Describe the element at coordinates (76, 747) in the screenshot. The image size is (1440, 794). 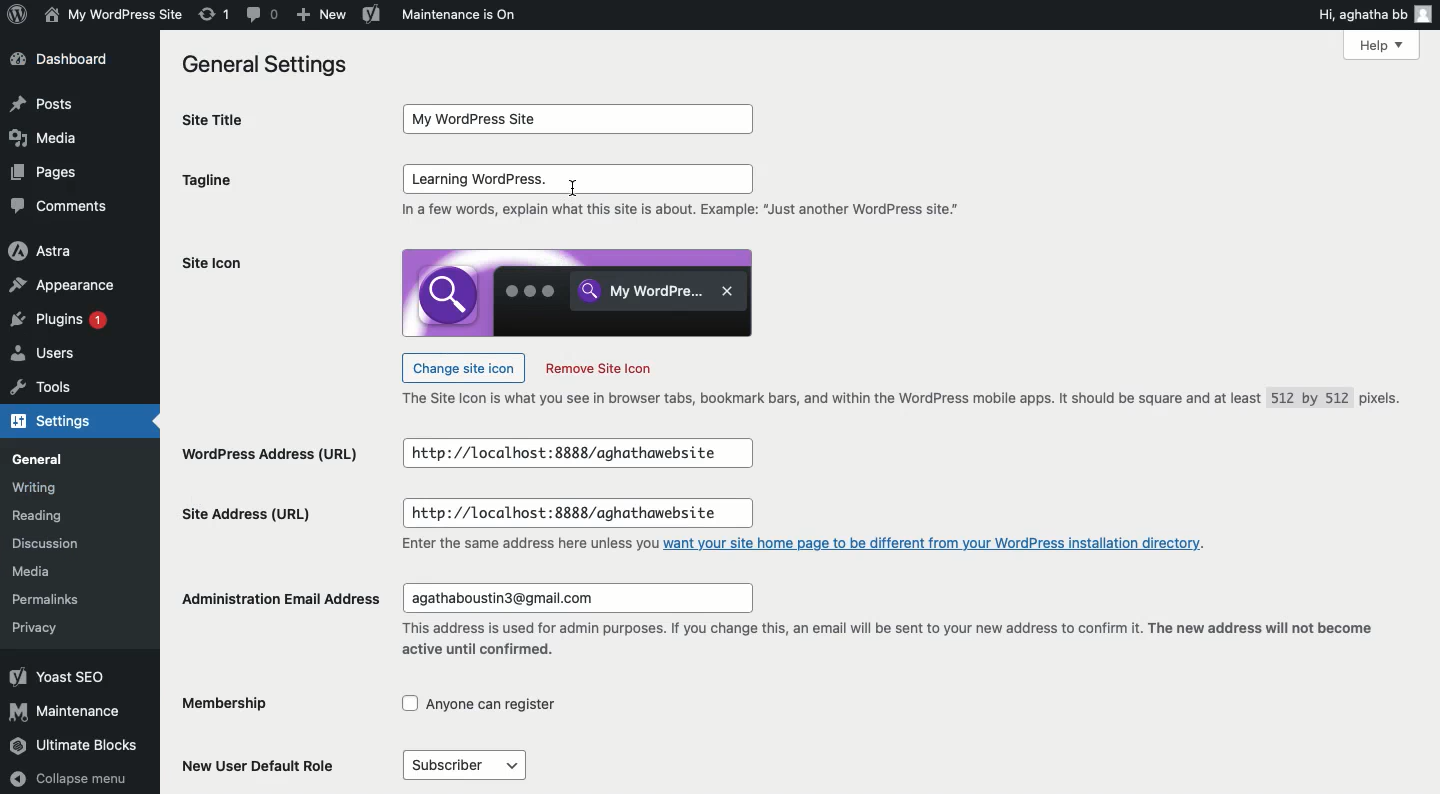
I see `Ultimate blocks` at that location.